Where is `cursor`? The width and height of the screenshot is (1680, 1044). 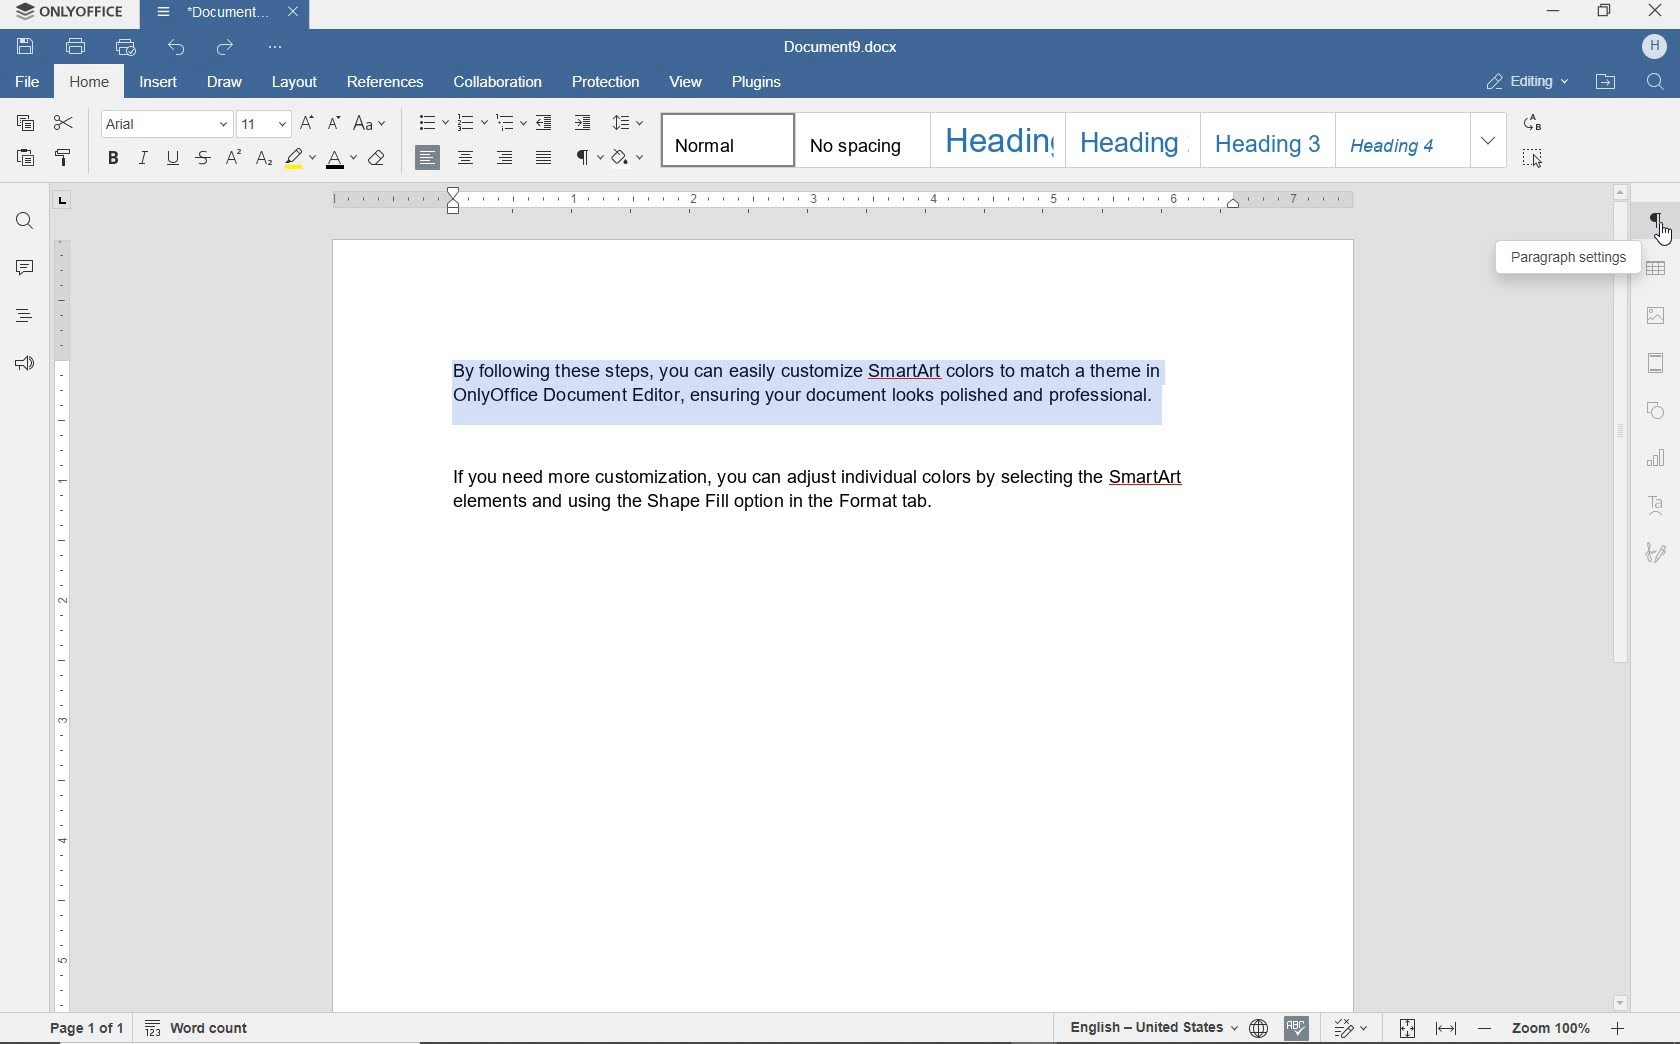 cursor is located at coordinates (1666, 234).